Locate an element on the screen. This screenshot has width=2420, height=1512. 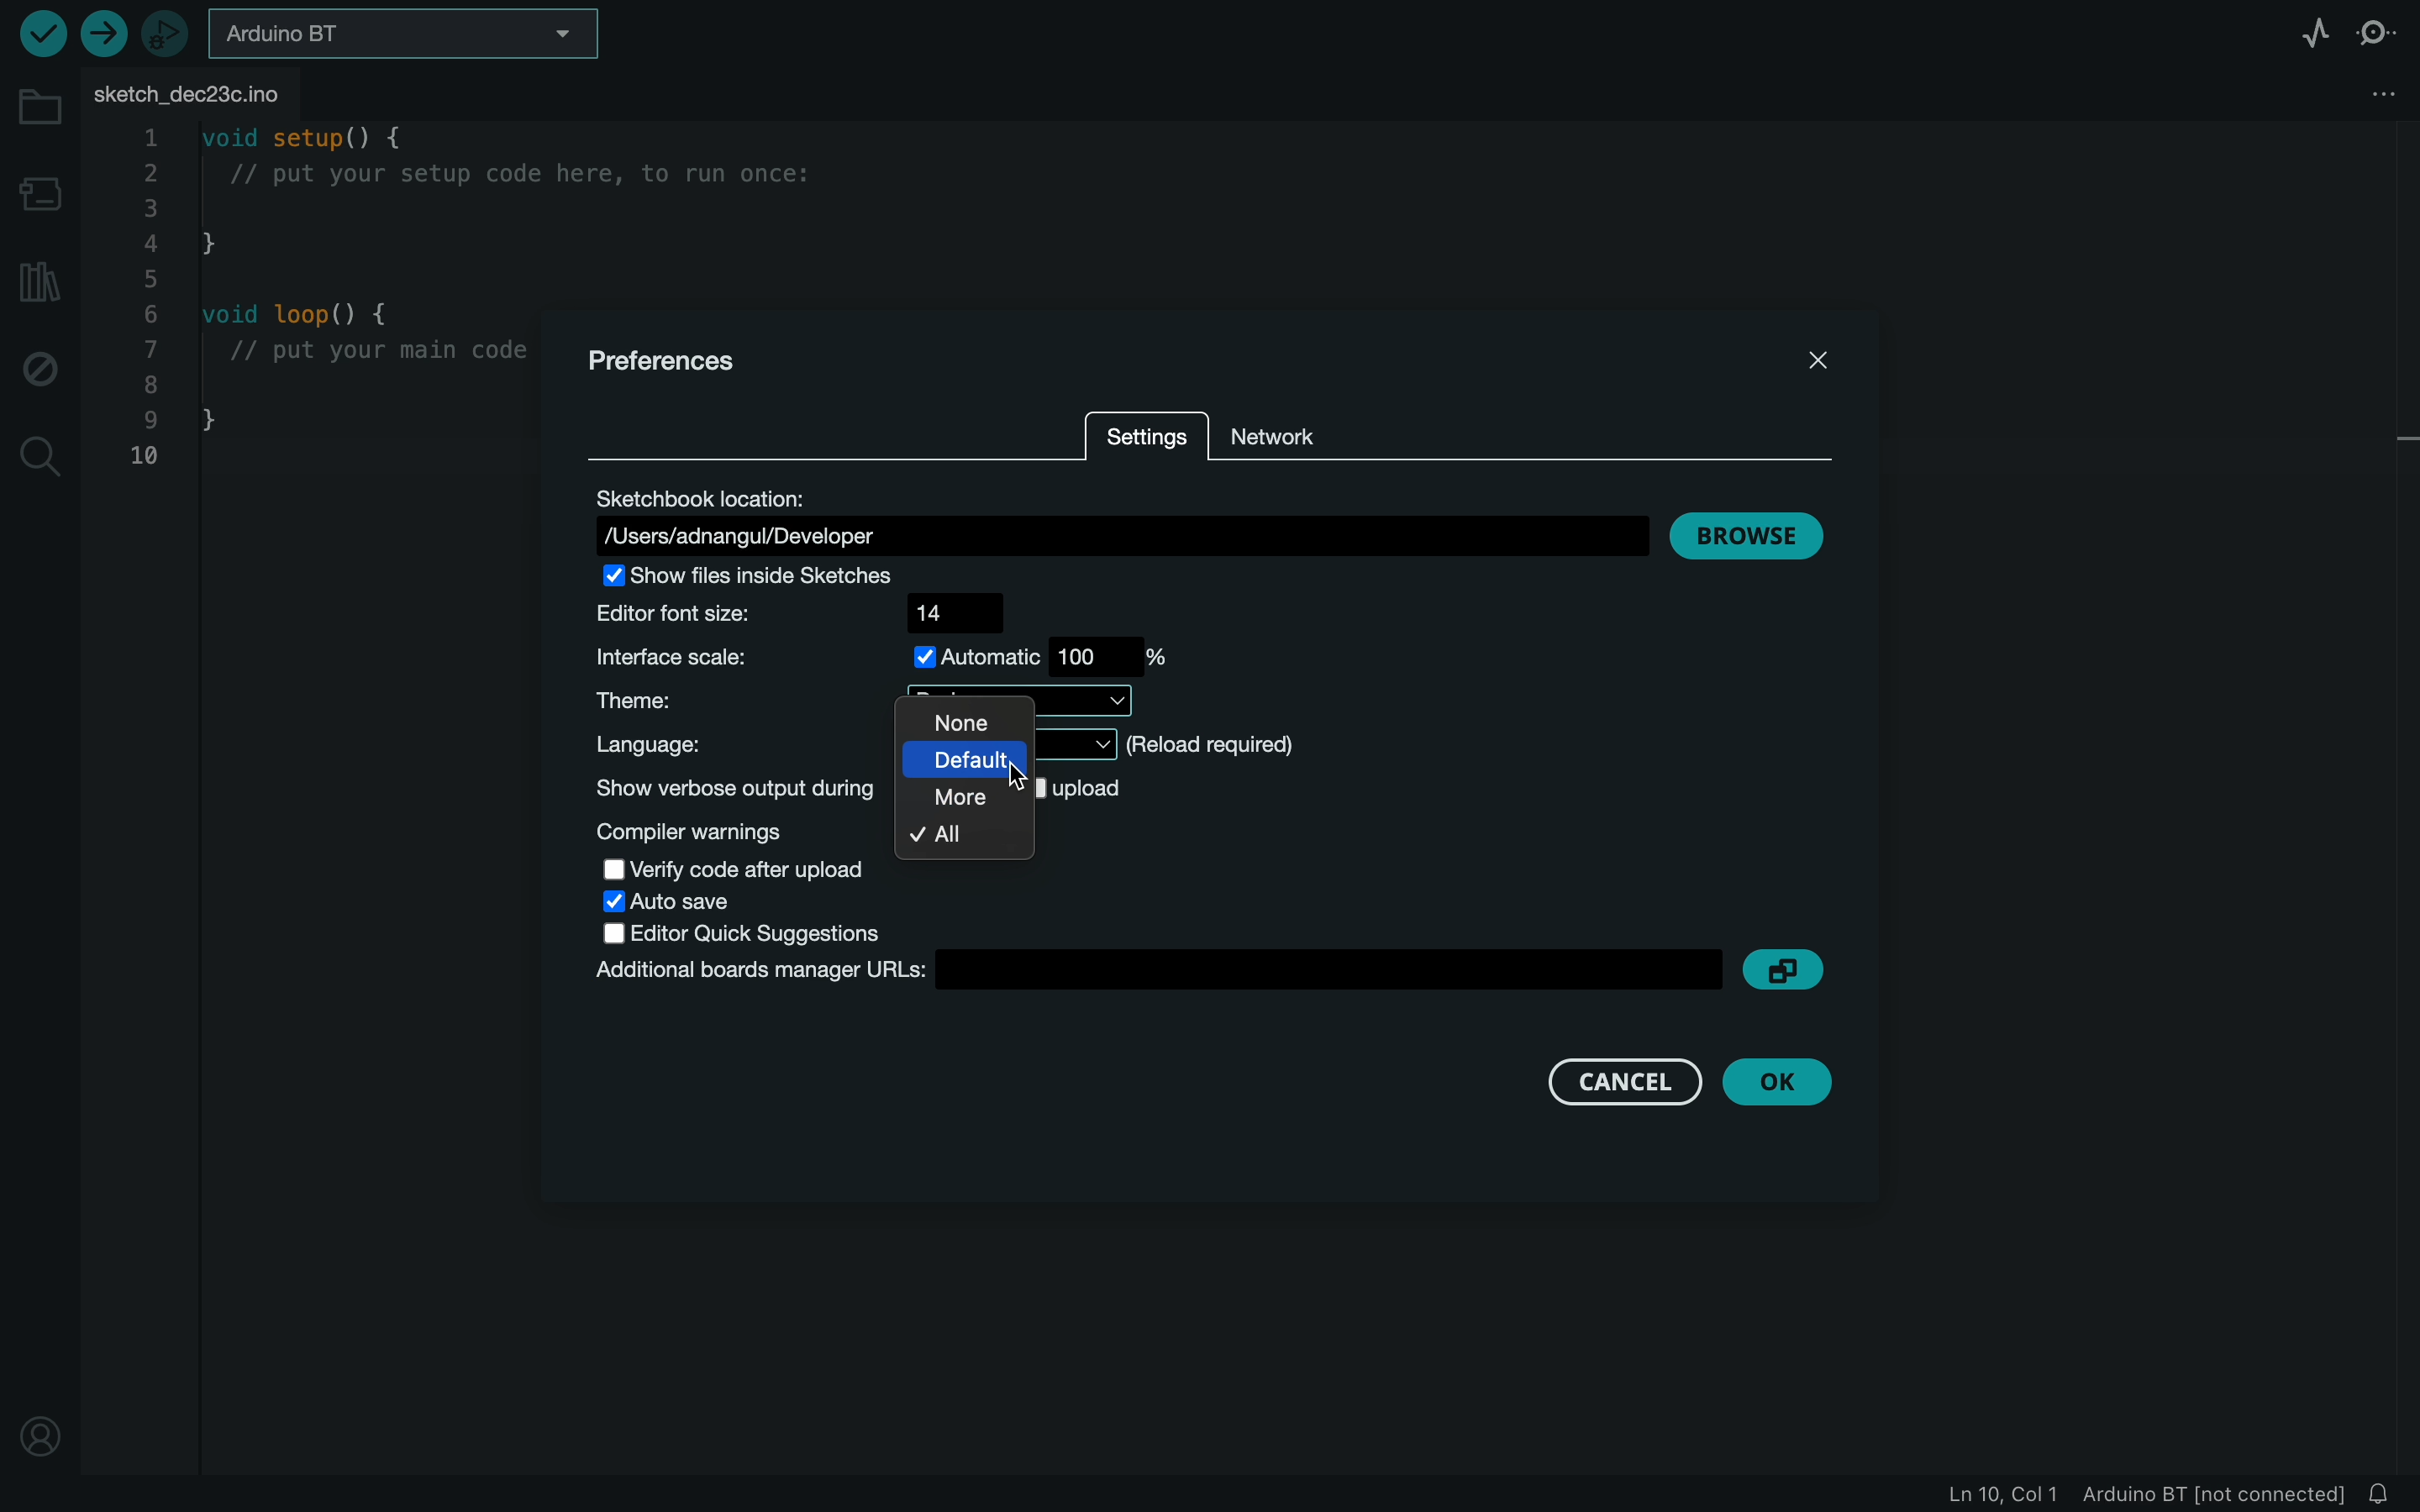
library manager is located at coordinates (41, 288).